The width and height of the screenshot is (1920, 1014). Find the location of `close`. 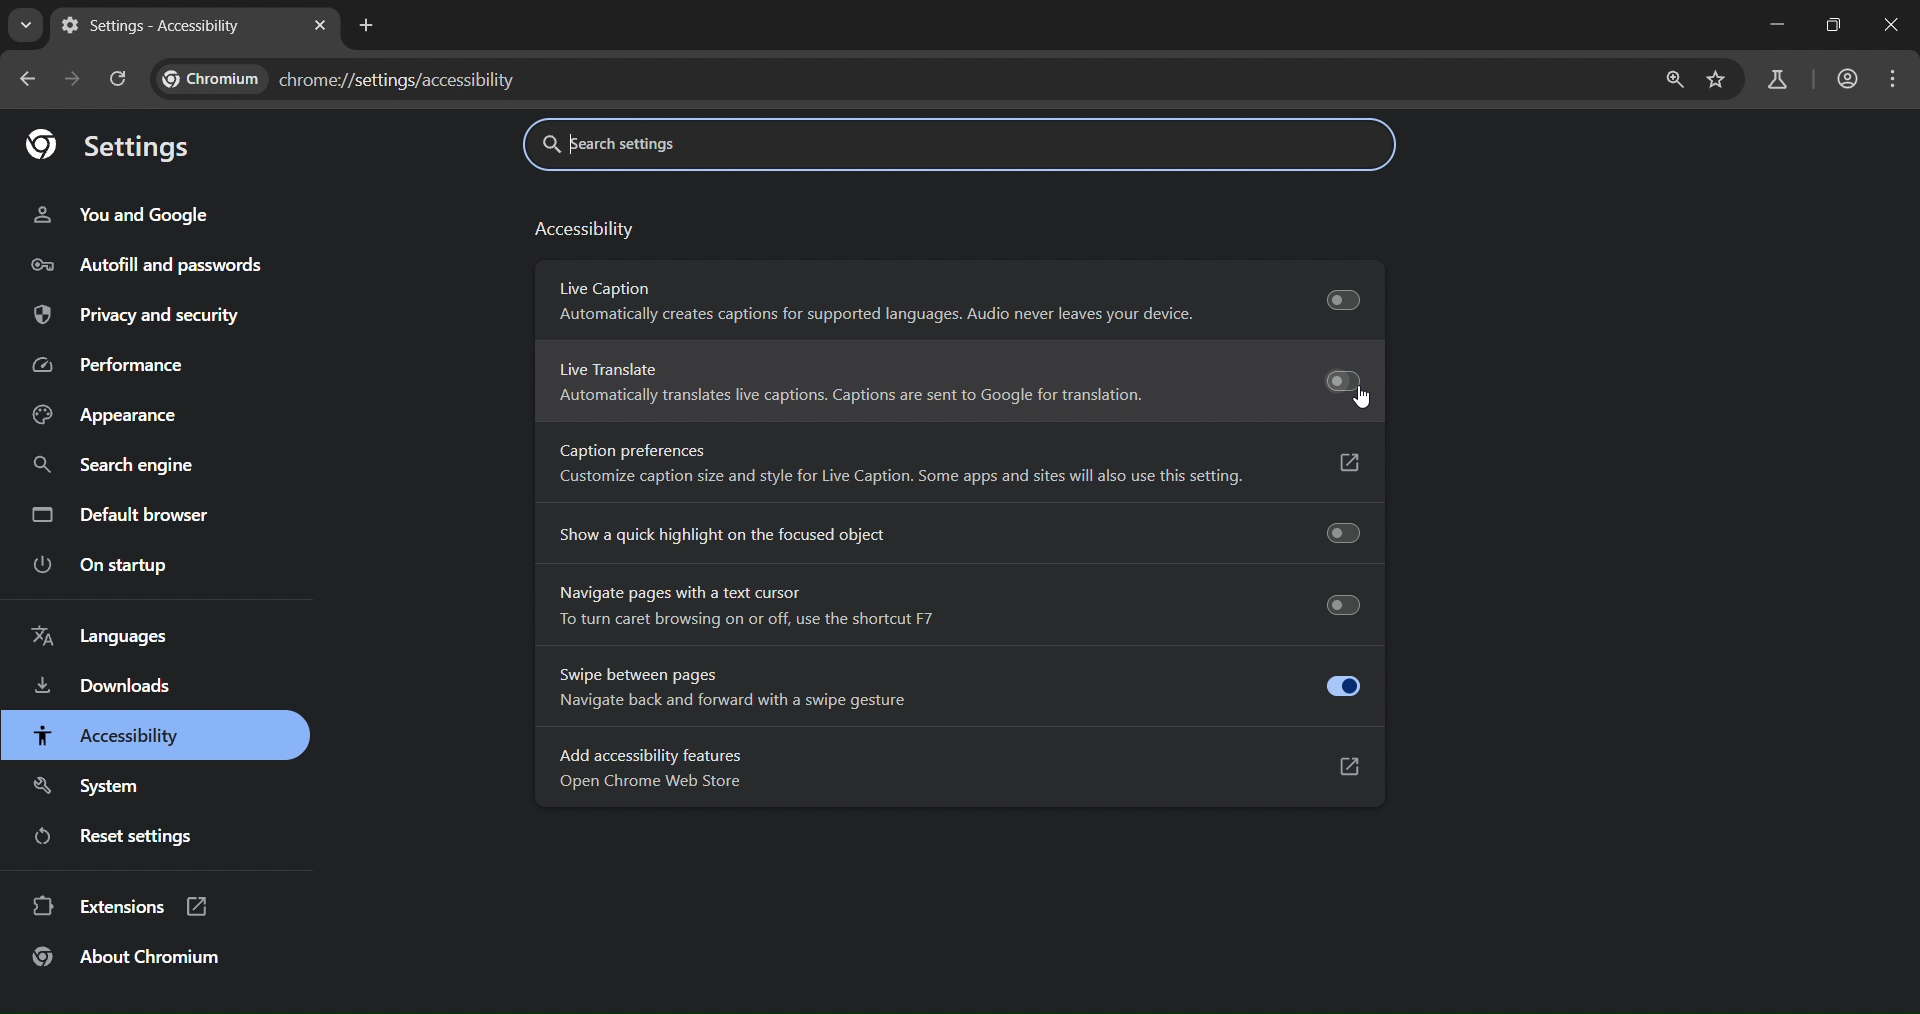

close is located at coordinates (1892, 24).